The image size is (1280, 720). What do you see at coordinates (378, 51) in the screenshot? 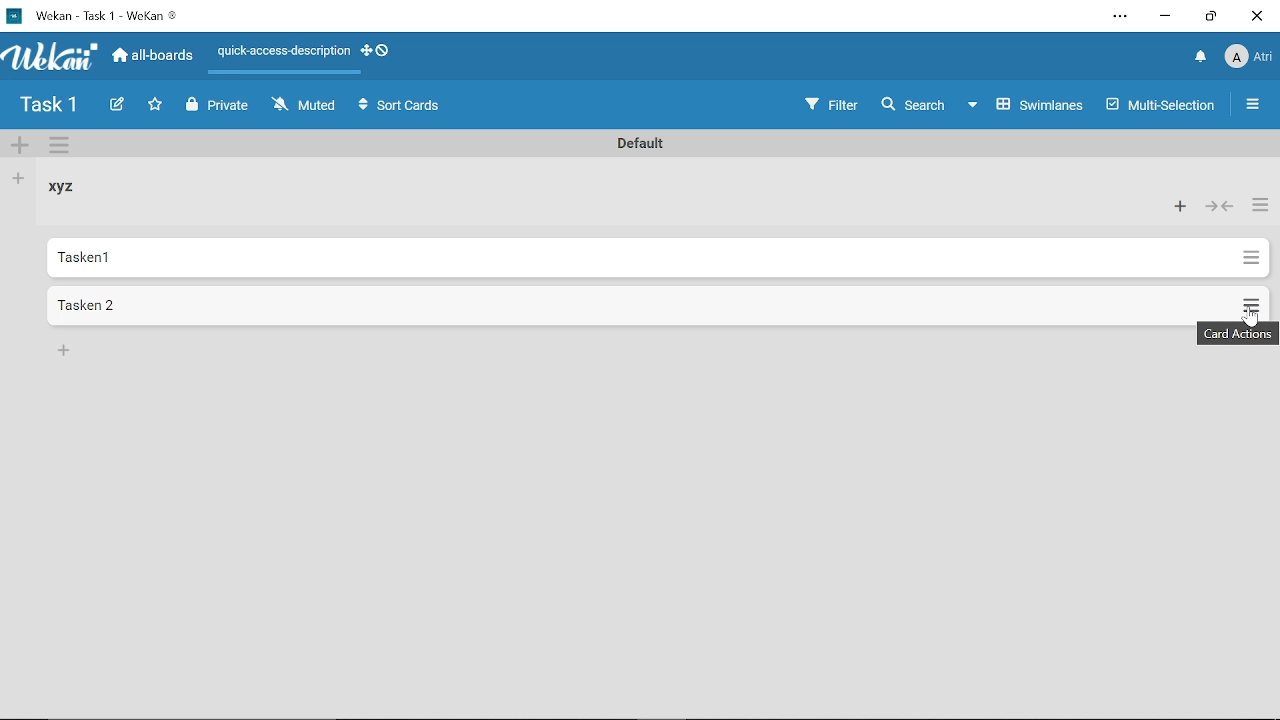
I see `Show desktop drag handles` at bounding box center [378, 51].